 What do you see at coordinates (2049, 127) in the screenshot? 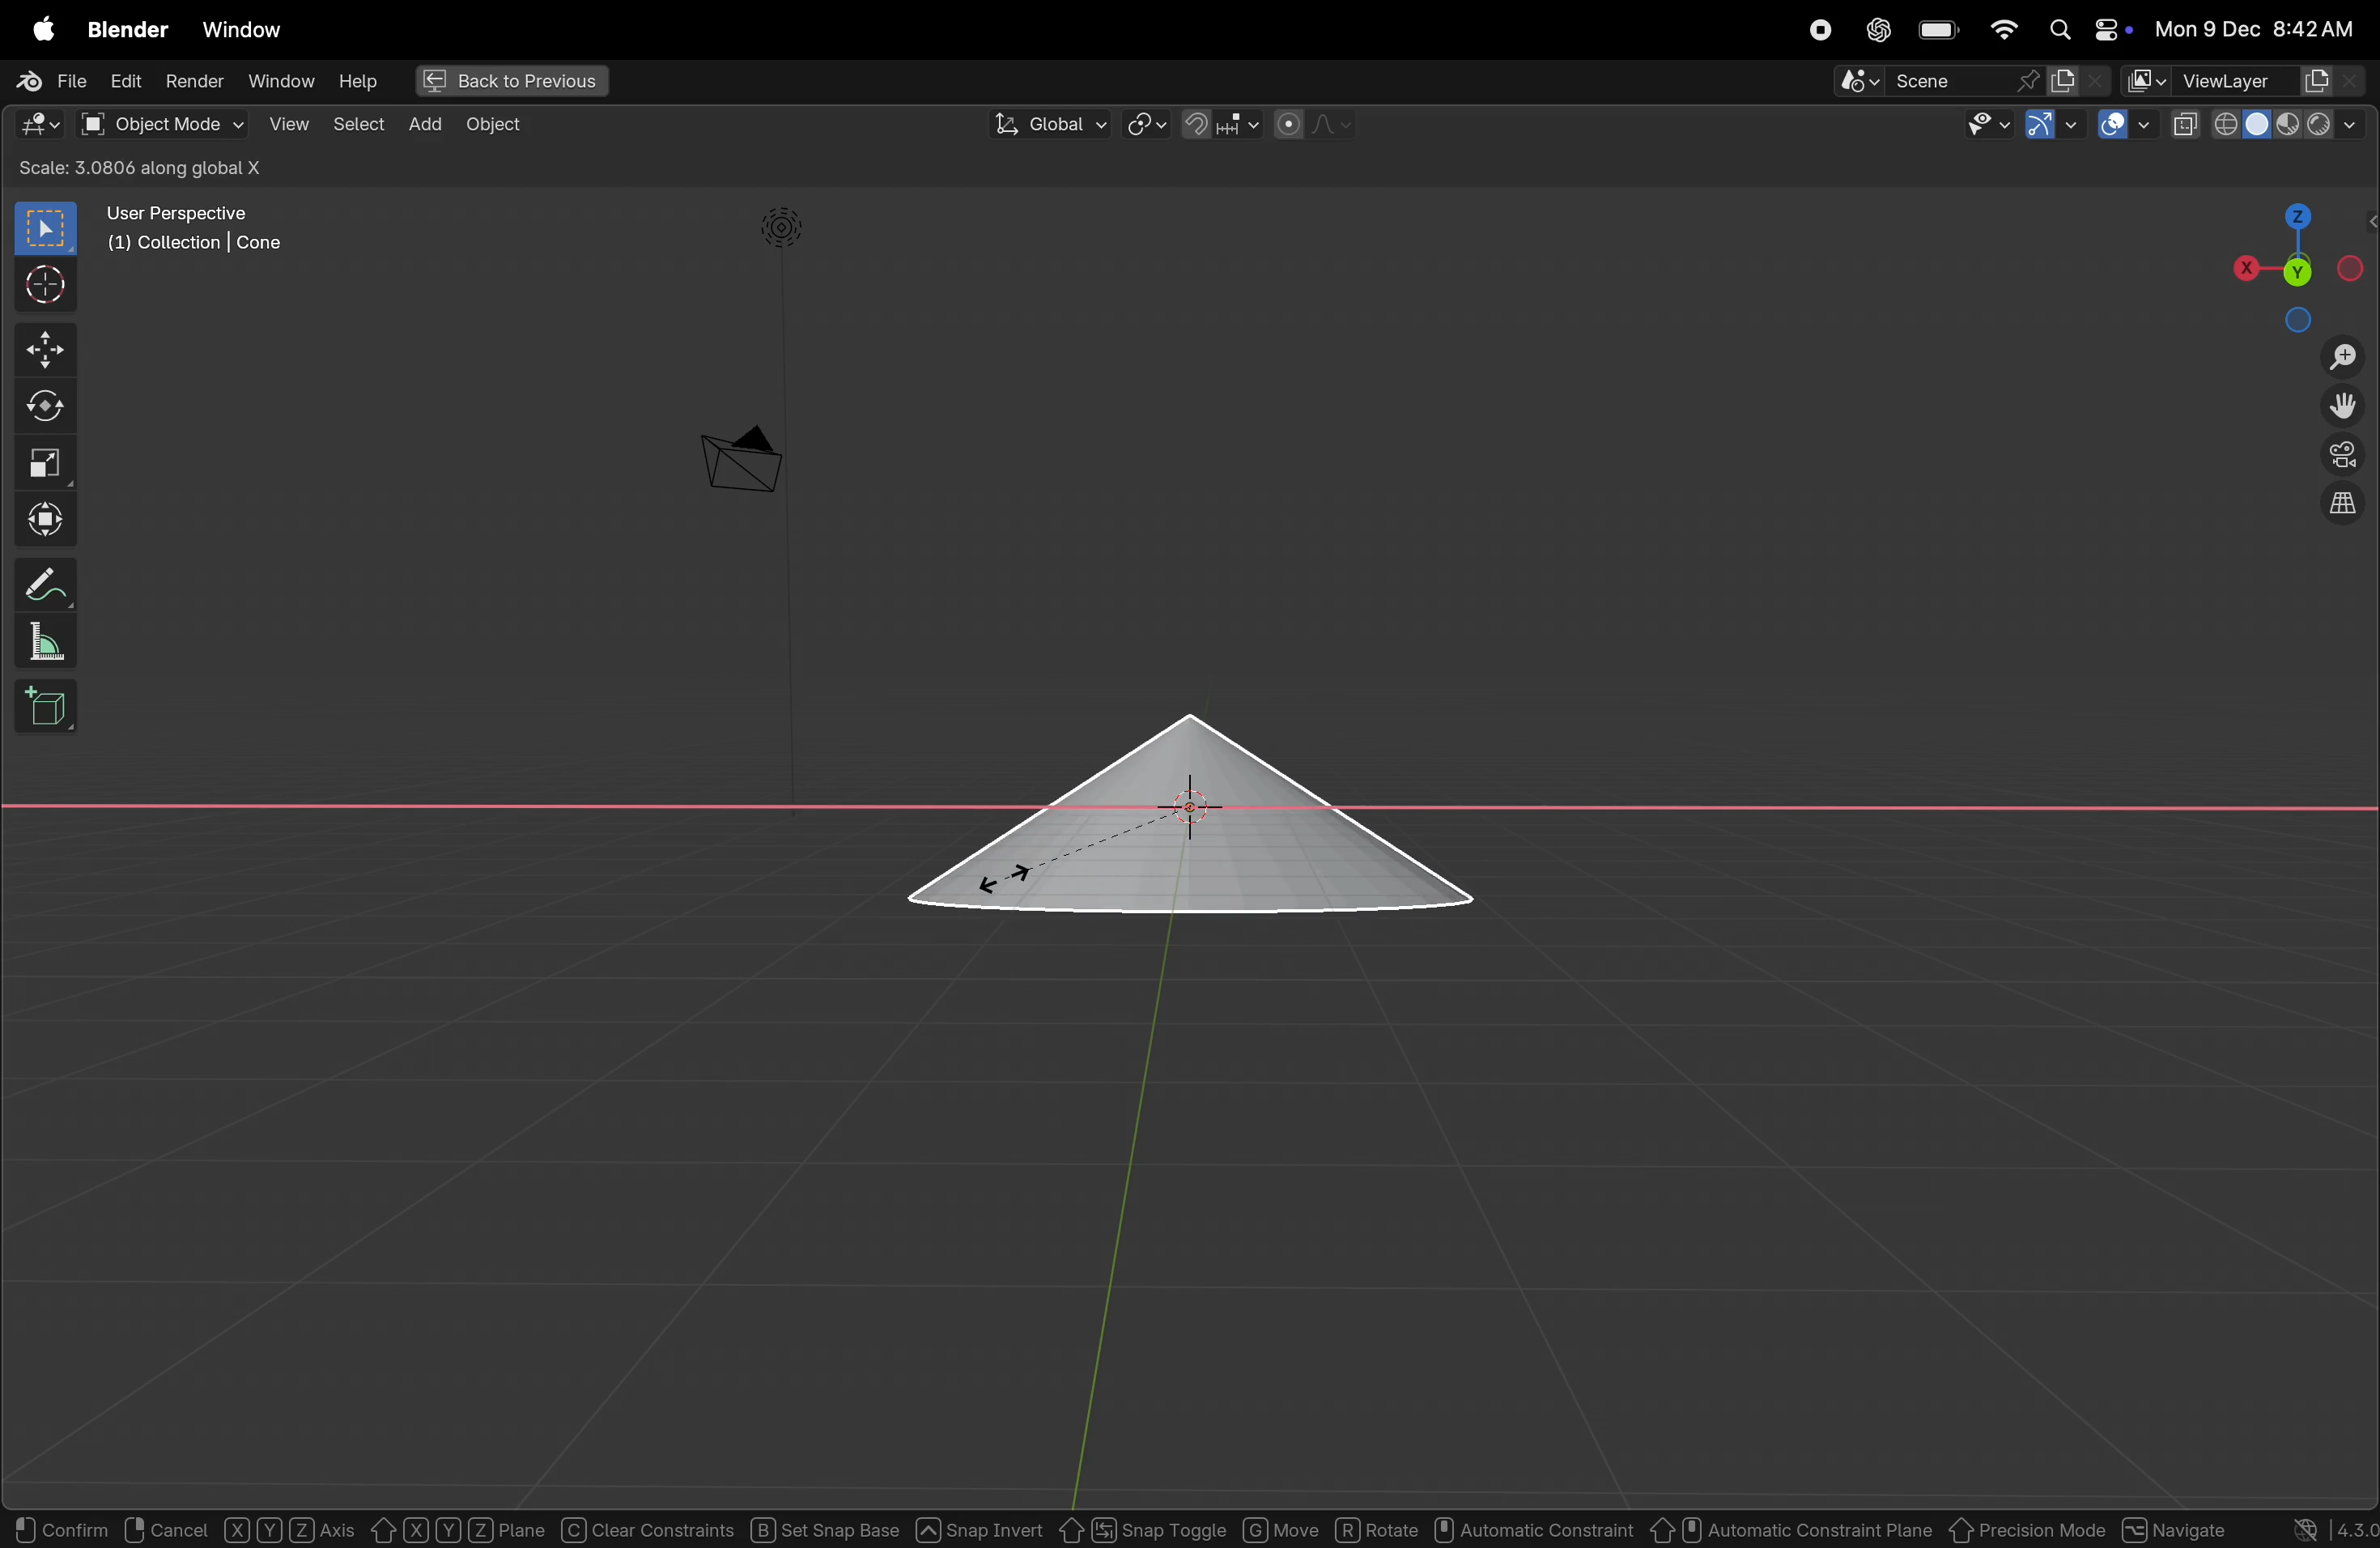
I see `show gimzo` at bounding box center [2049, 127].